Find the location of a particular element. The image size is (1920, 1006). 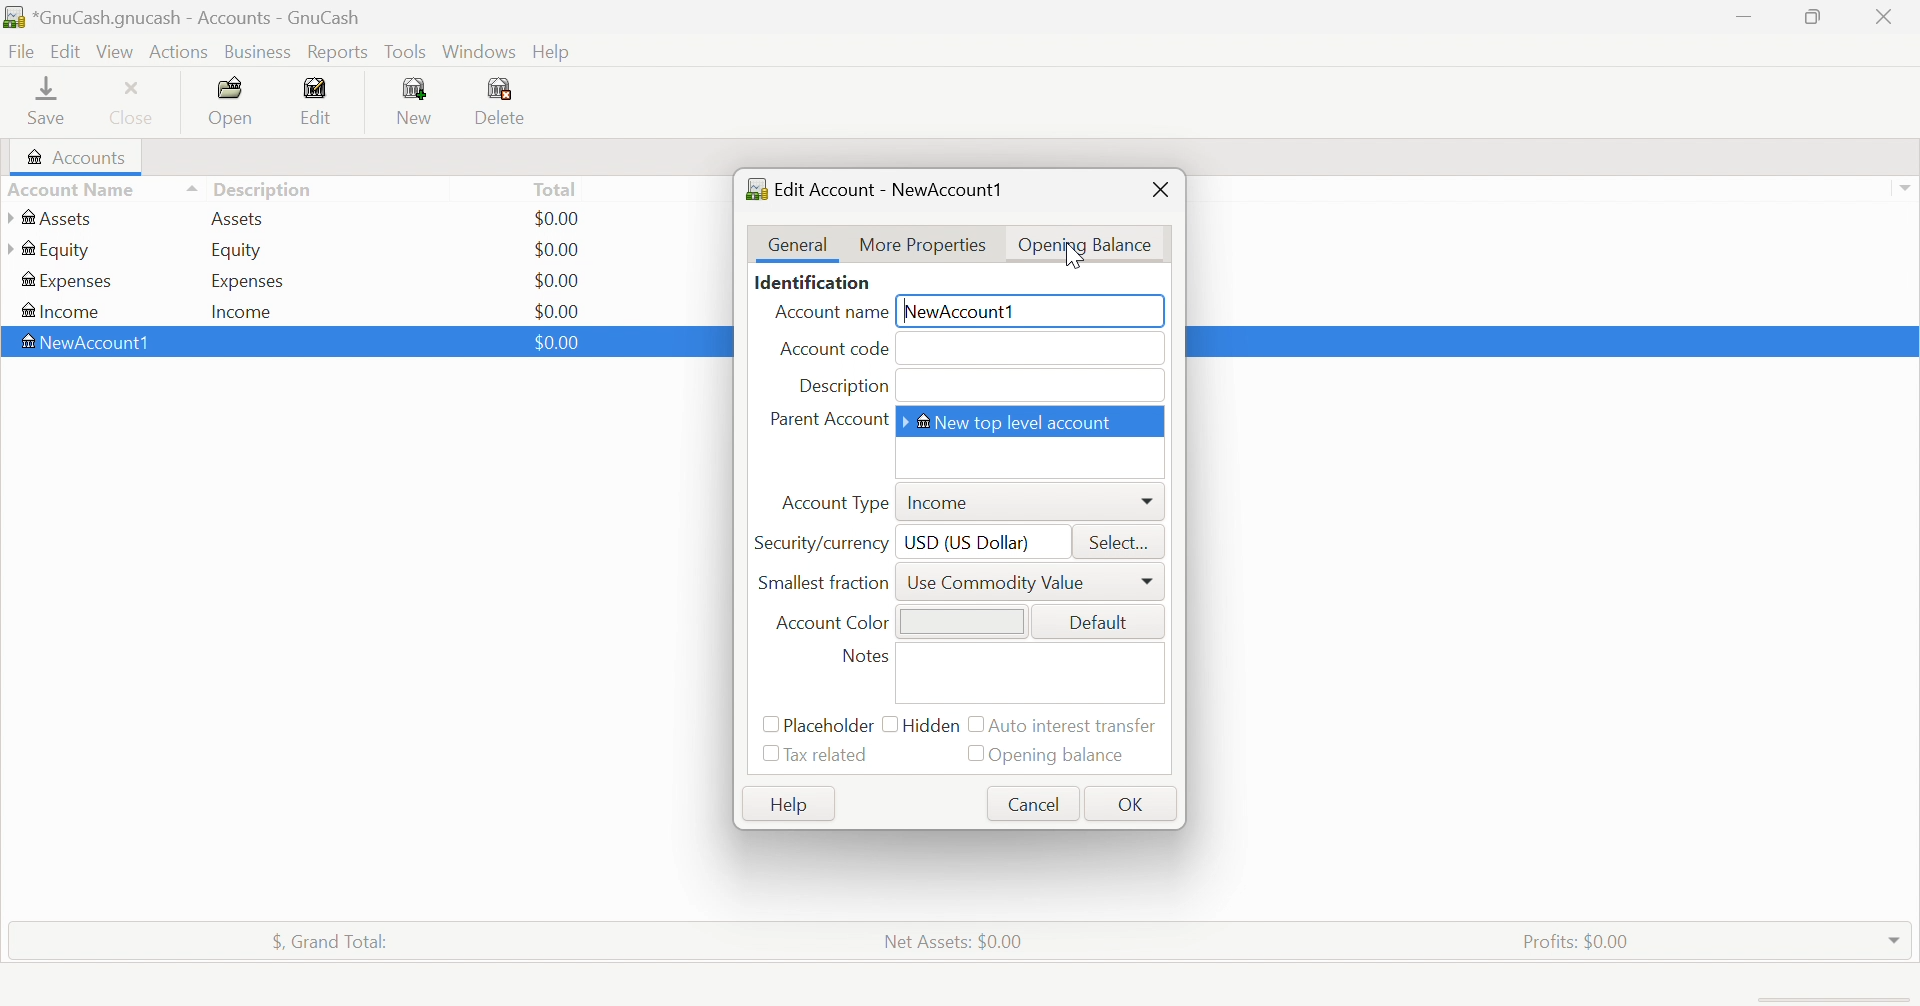

Open is located at coordinates (233, 101).